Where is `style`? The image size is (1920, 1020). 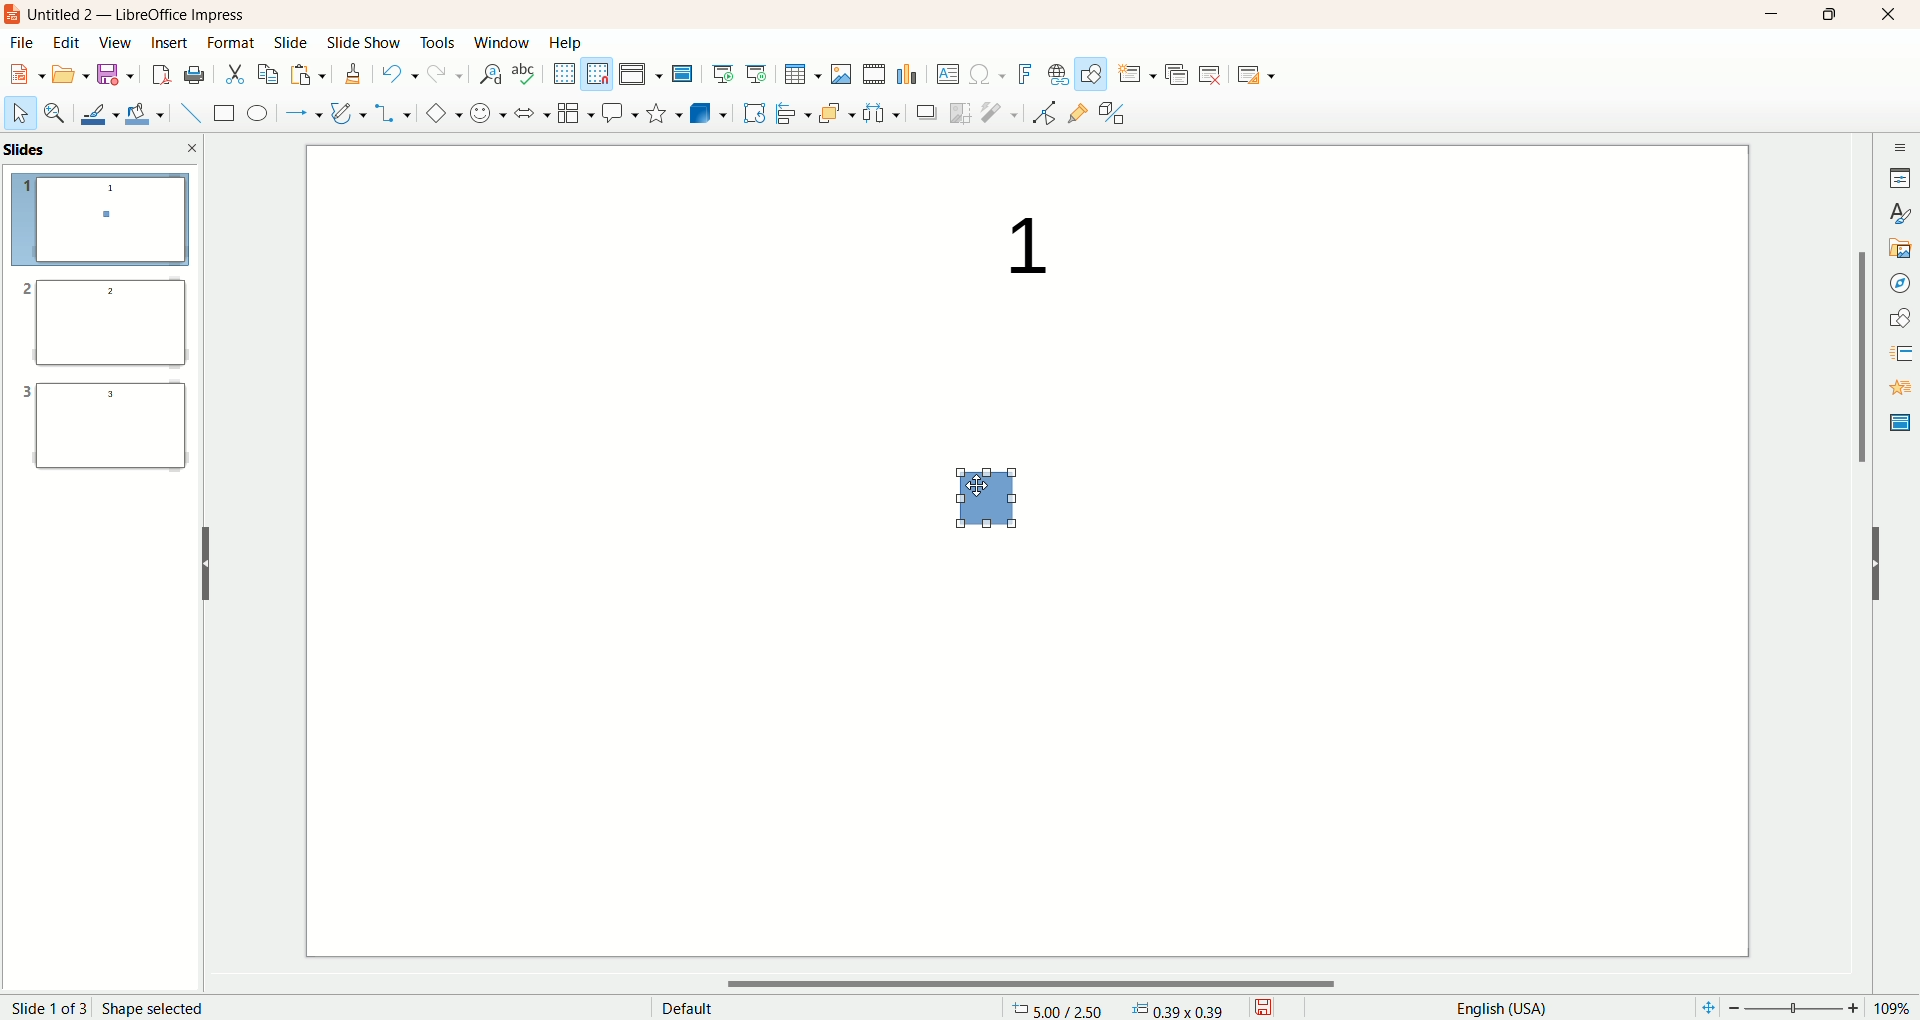 style is located at coordinates (1898, 214).